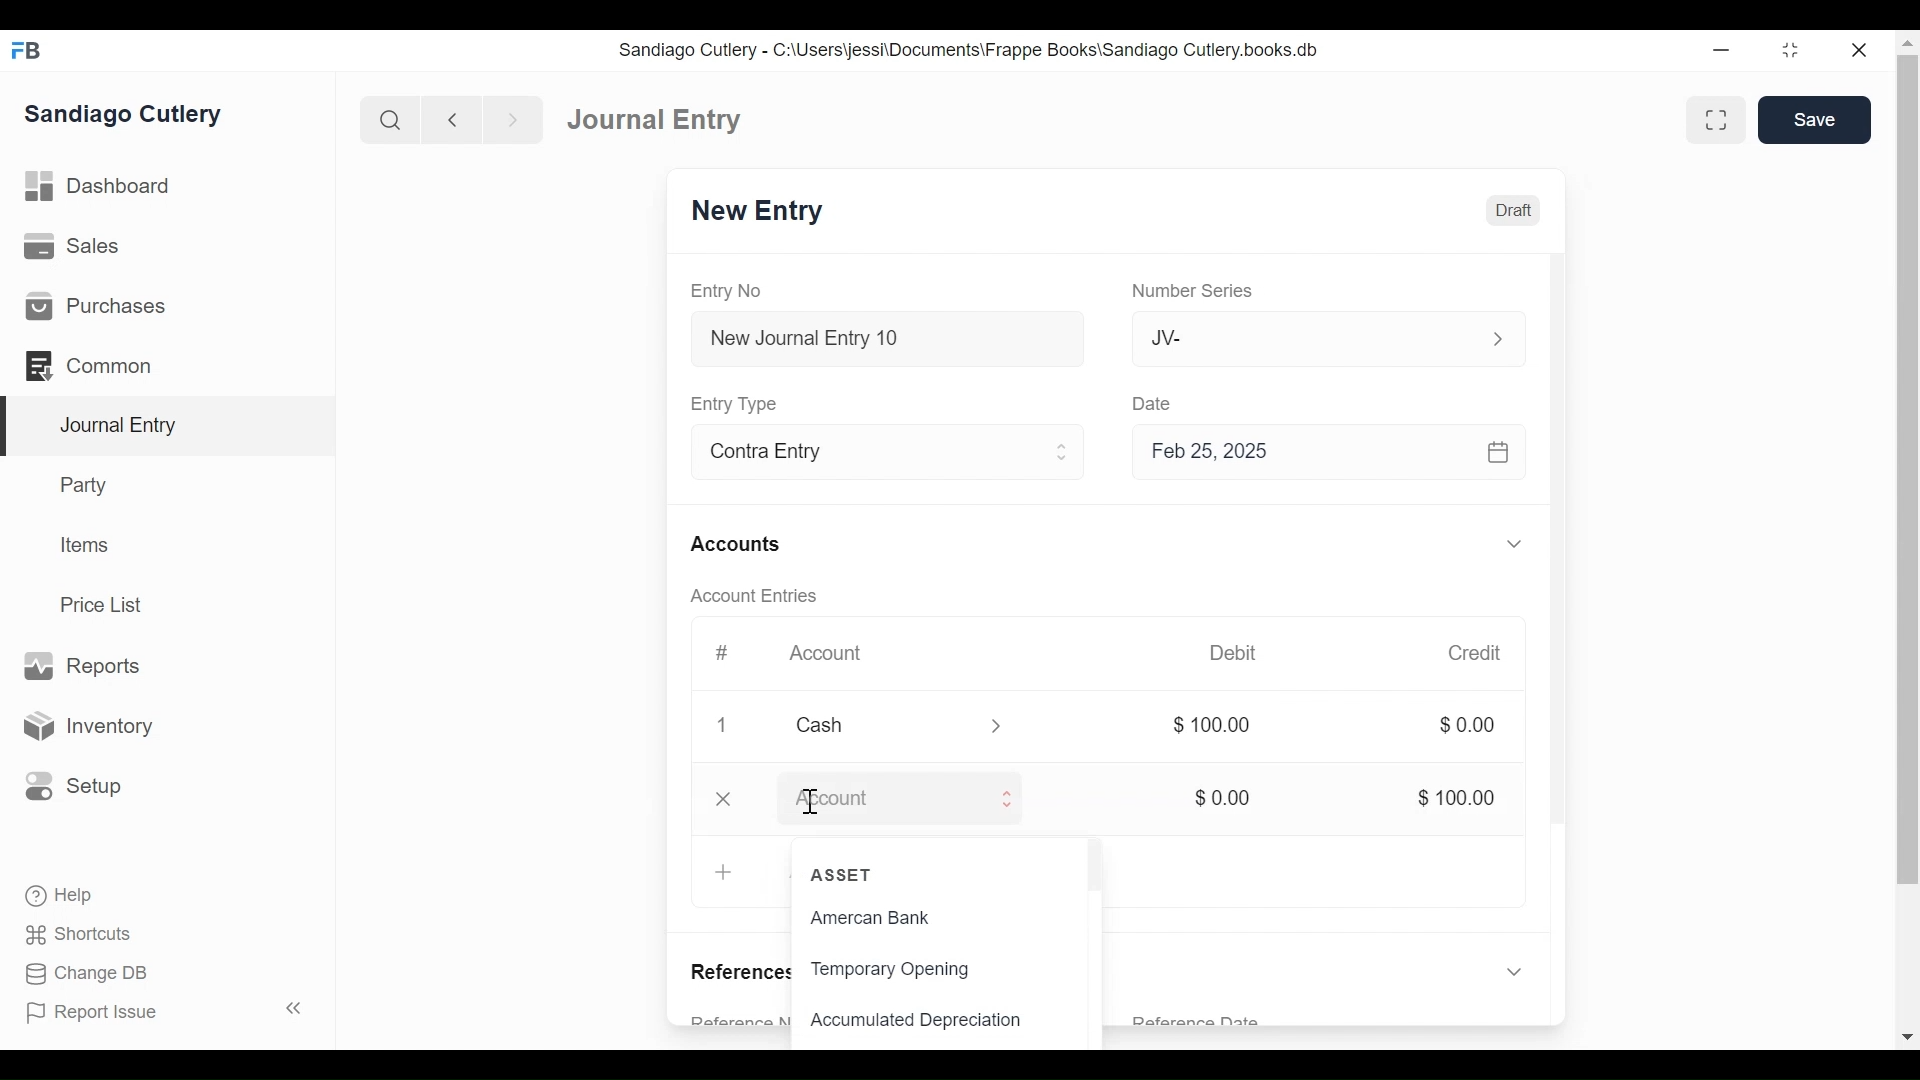 Image resolution: width=1920 pixels, height=1080 pixels. What do you see at coordinates (807, 802) in the screenshot?
I see `Cursor` at bounding box center [807, 802].